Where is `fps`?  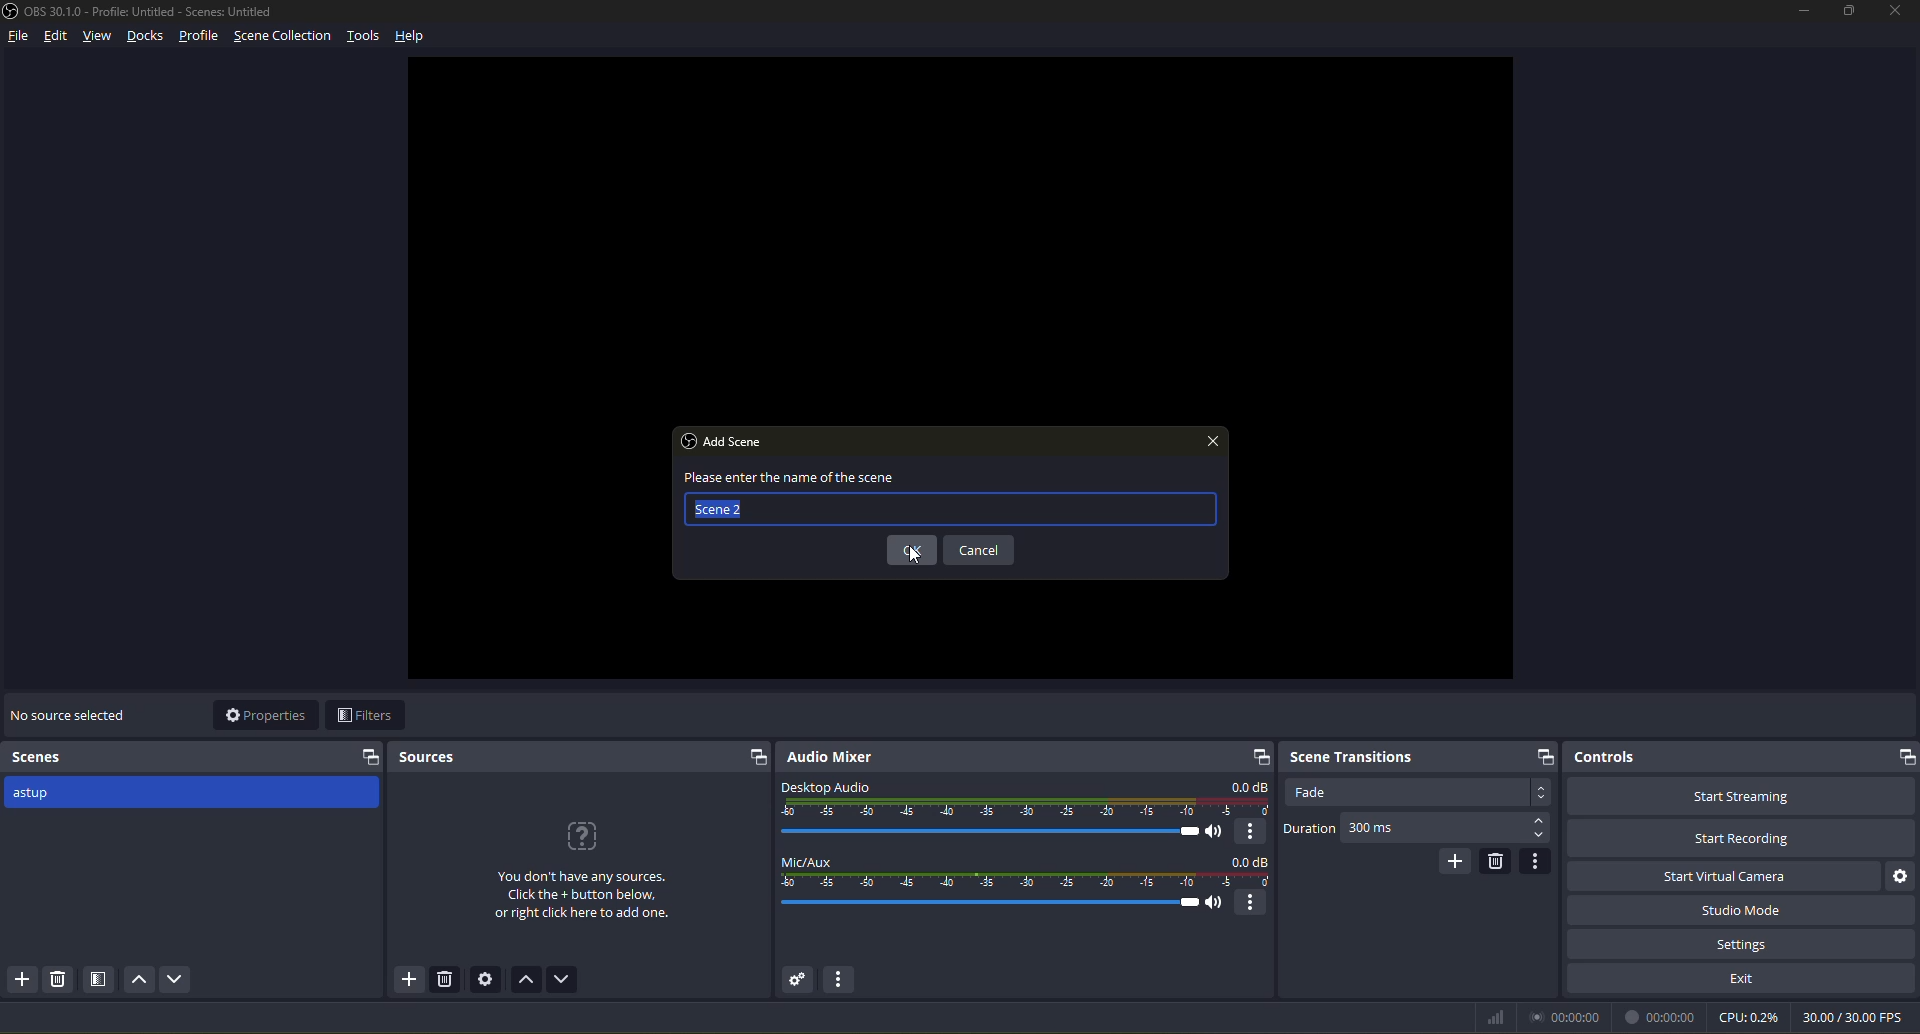
fps is located at coordinates (1857, 1014).